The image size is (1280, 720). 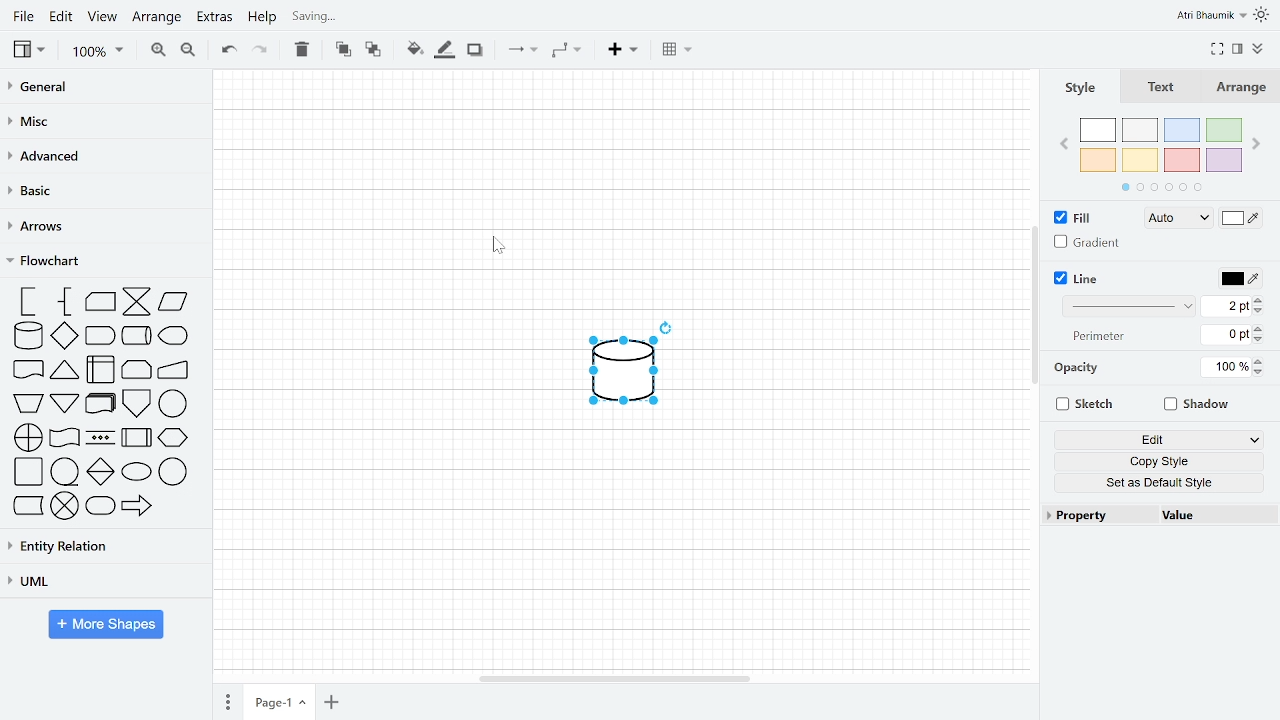 What do you see at coordinates (174, 472) in the screenshot?
I see `start ` at bounding box center [174, 472].